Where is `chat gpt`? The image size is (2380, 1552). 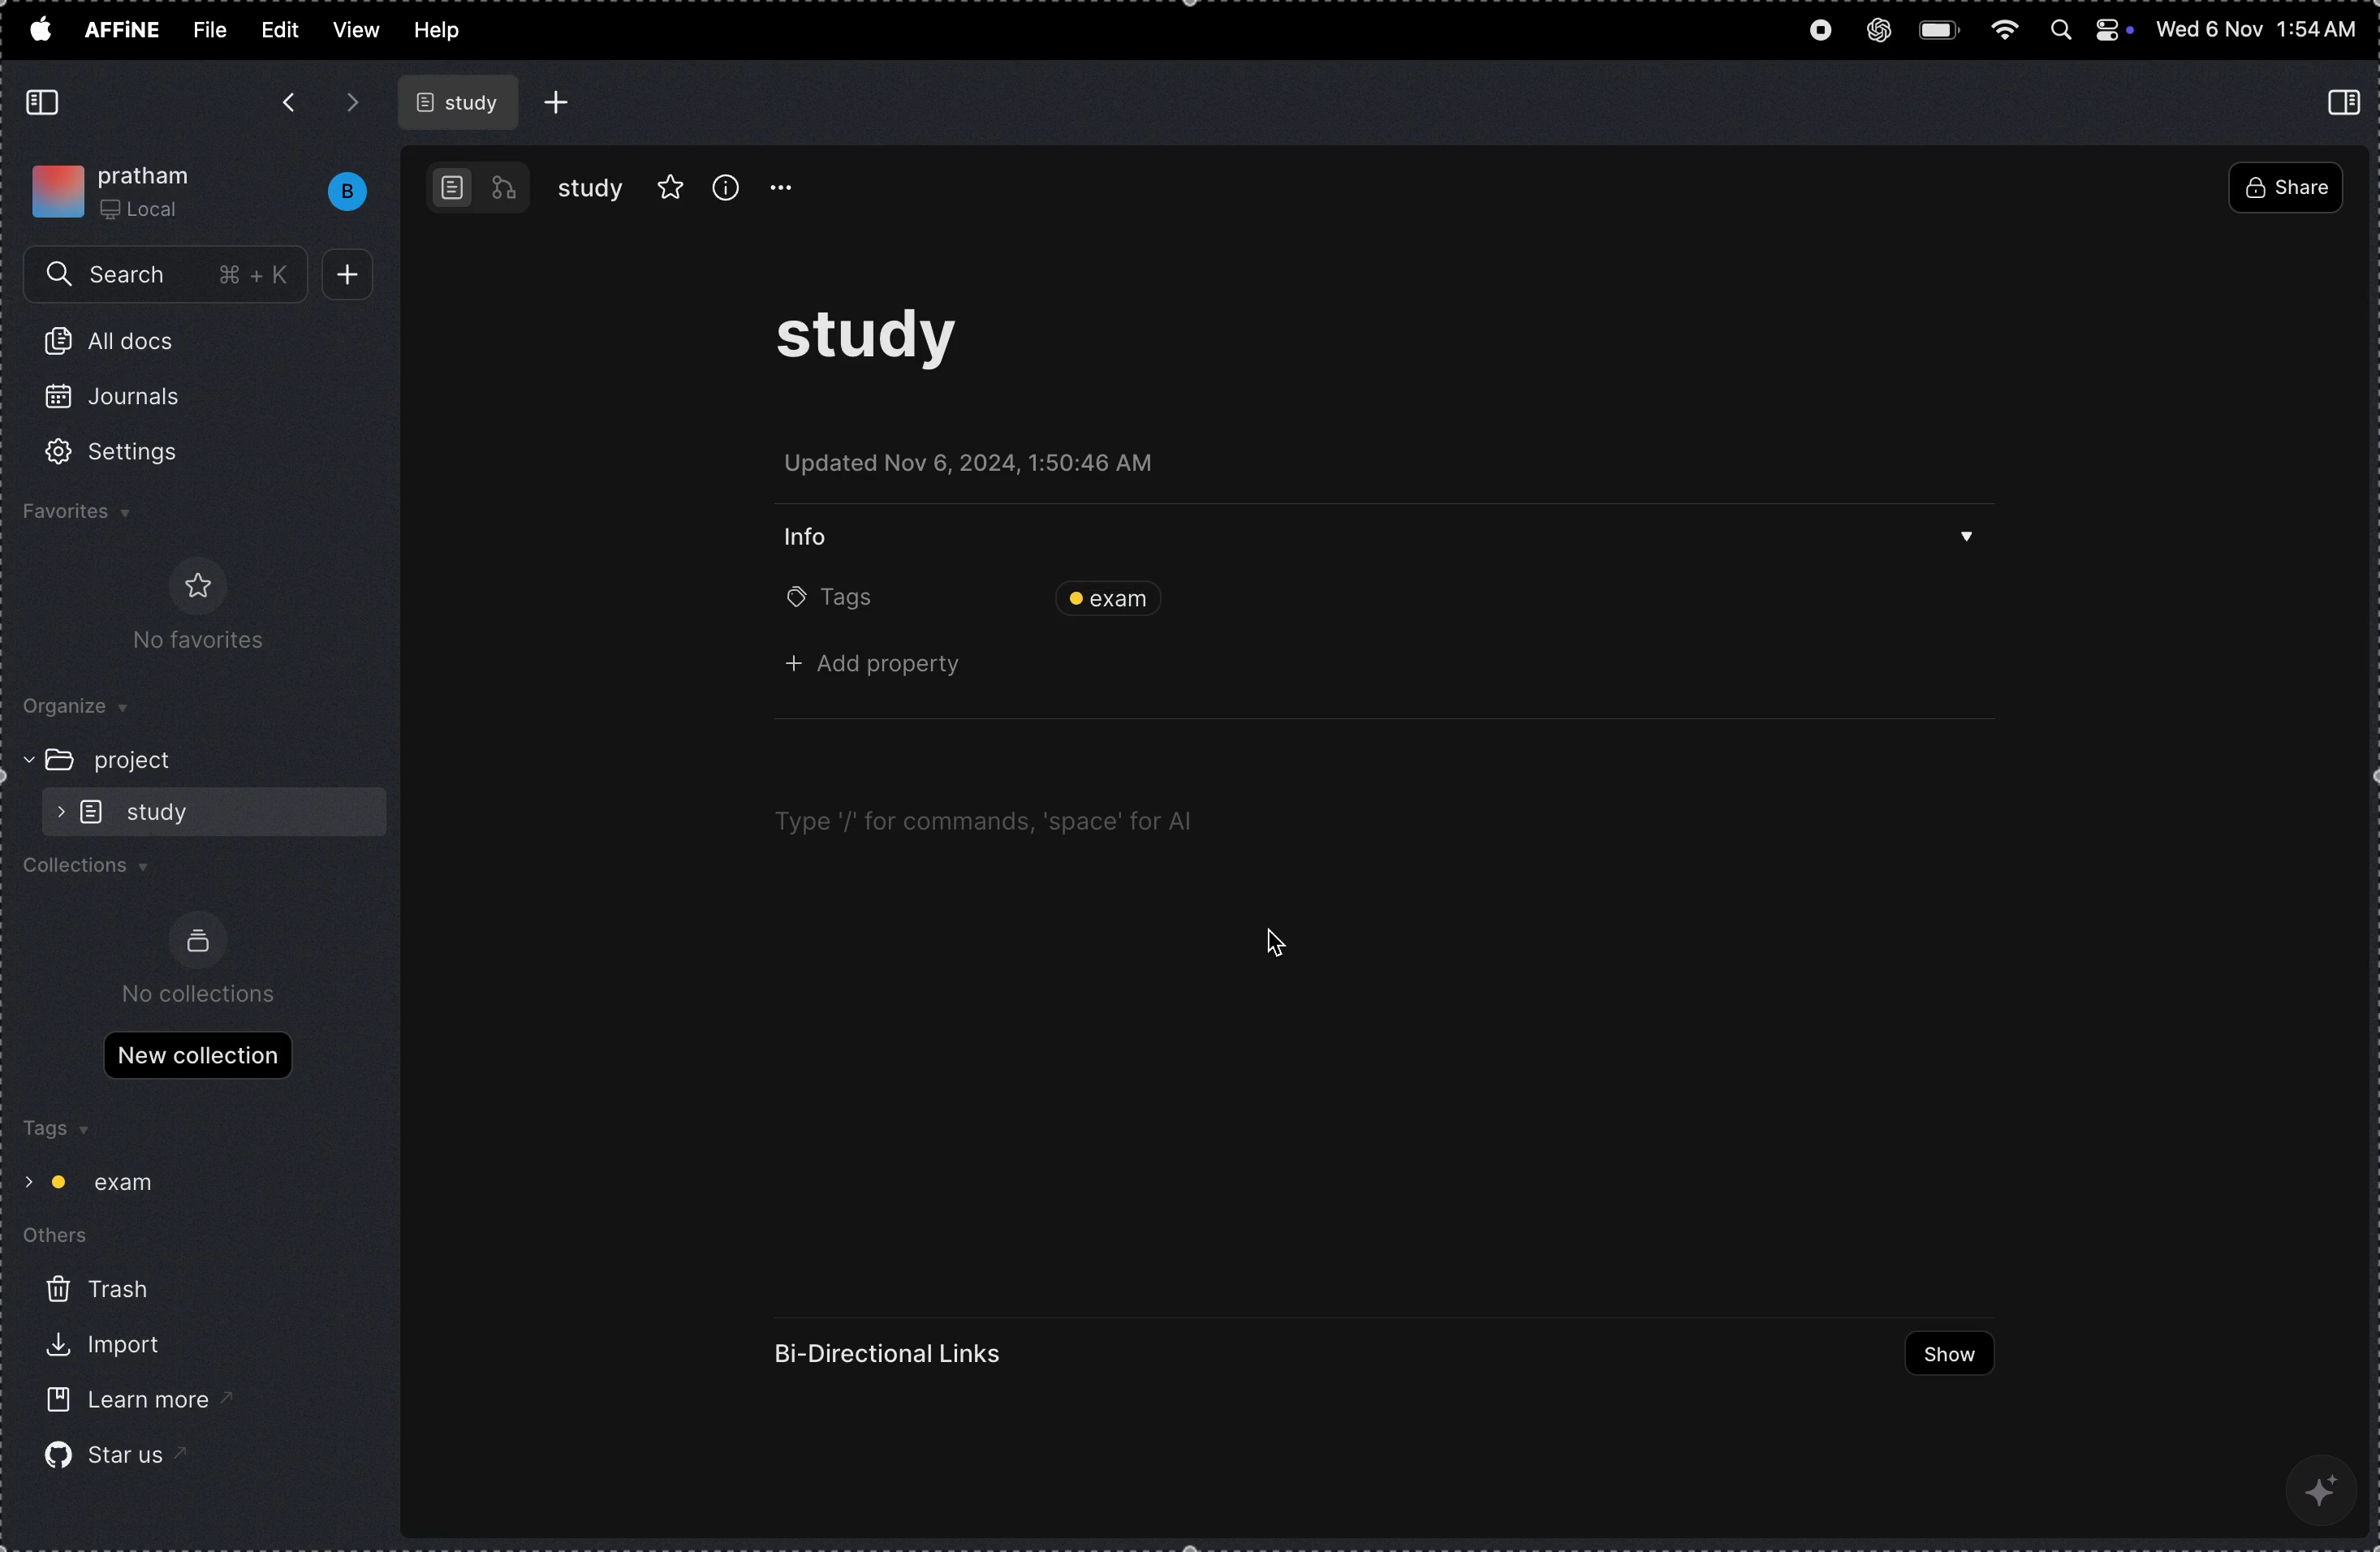 chat gpt is located at coordinates (1878, 25).